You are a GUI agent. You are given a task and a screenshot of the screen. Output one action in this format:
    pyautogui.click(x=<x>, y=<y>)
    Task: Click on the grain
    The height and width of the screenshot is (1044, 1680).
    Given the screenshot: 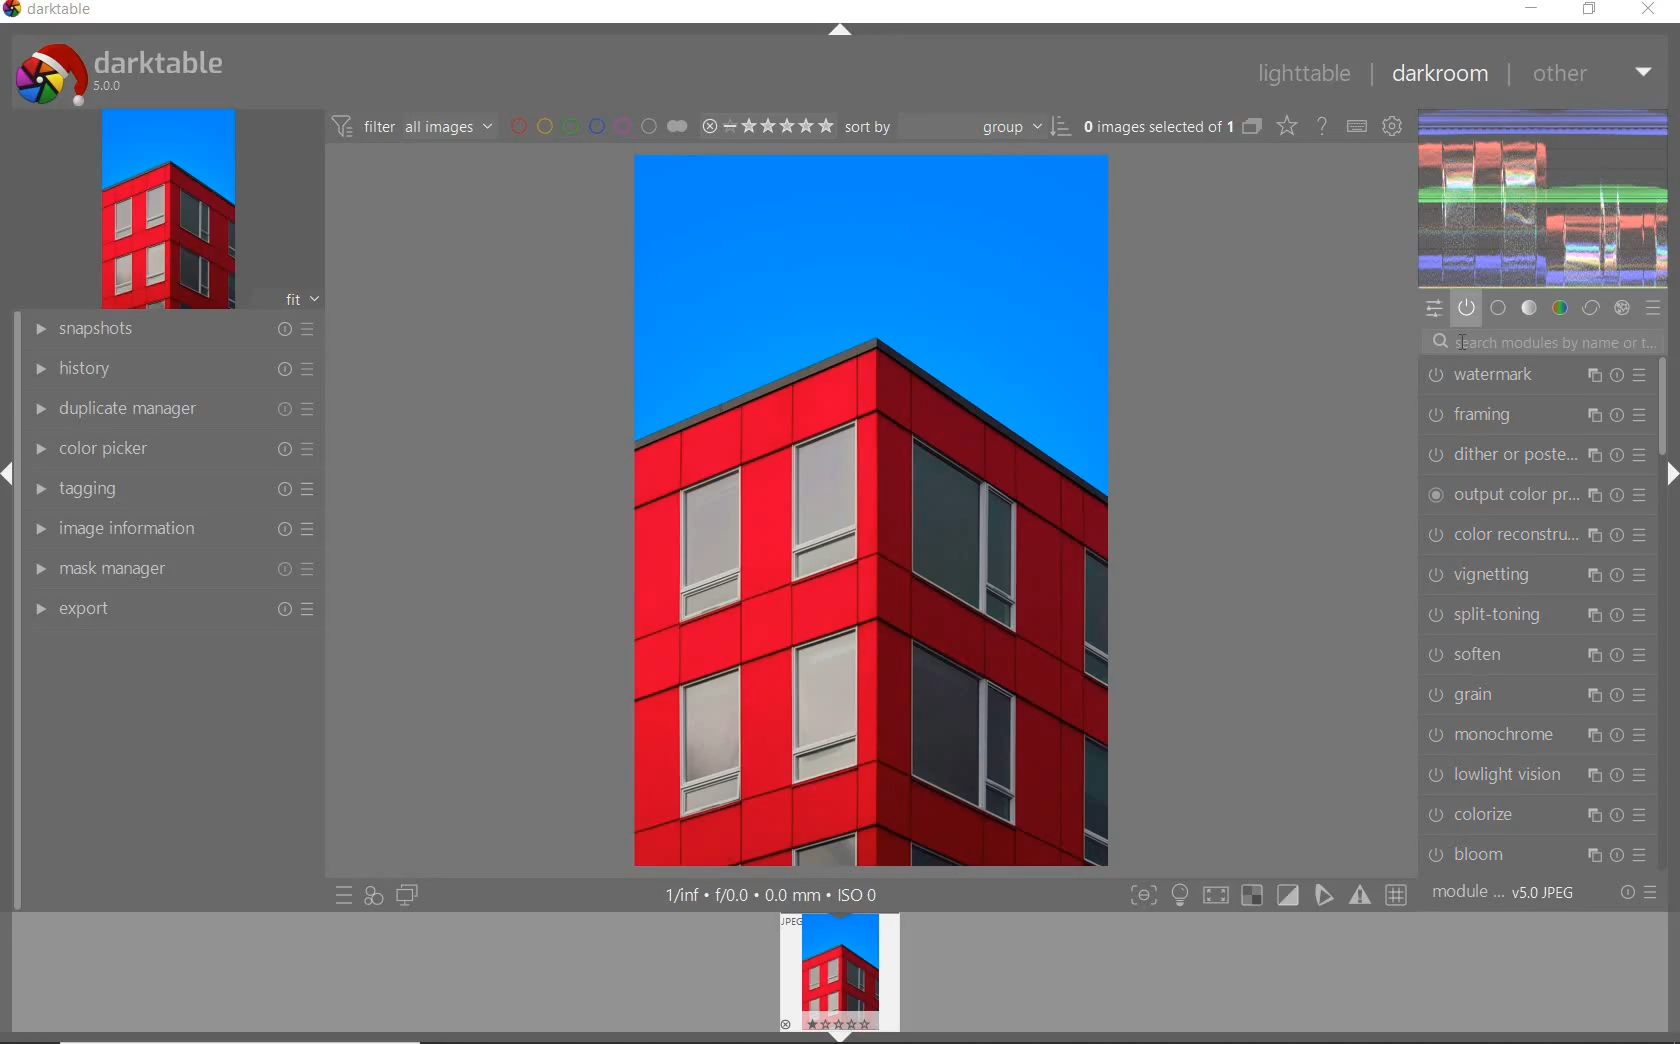 What is the action you would take?
    pyautogui.click(x=1538, y=693)
    